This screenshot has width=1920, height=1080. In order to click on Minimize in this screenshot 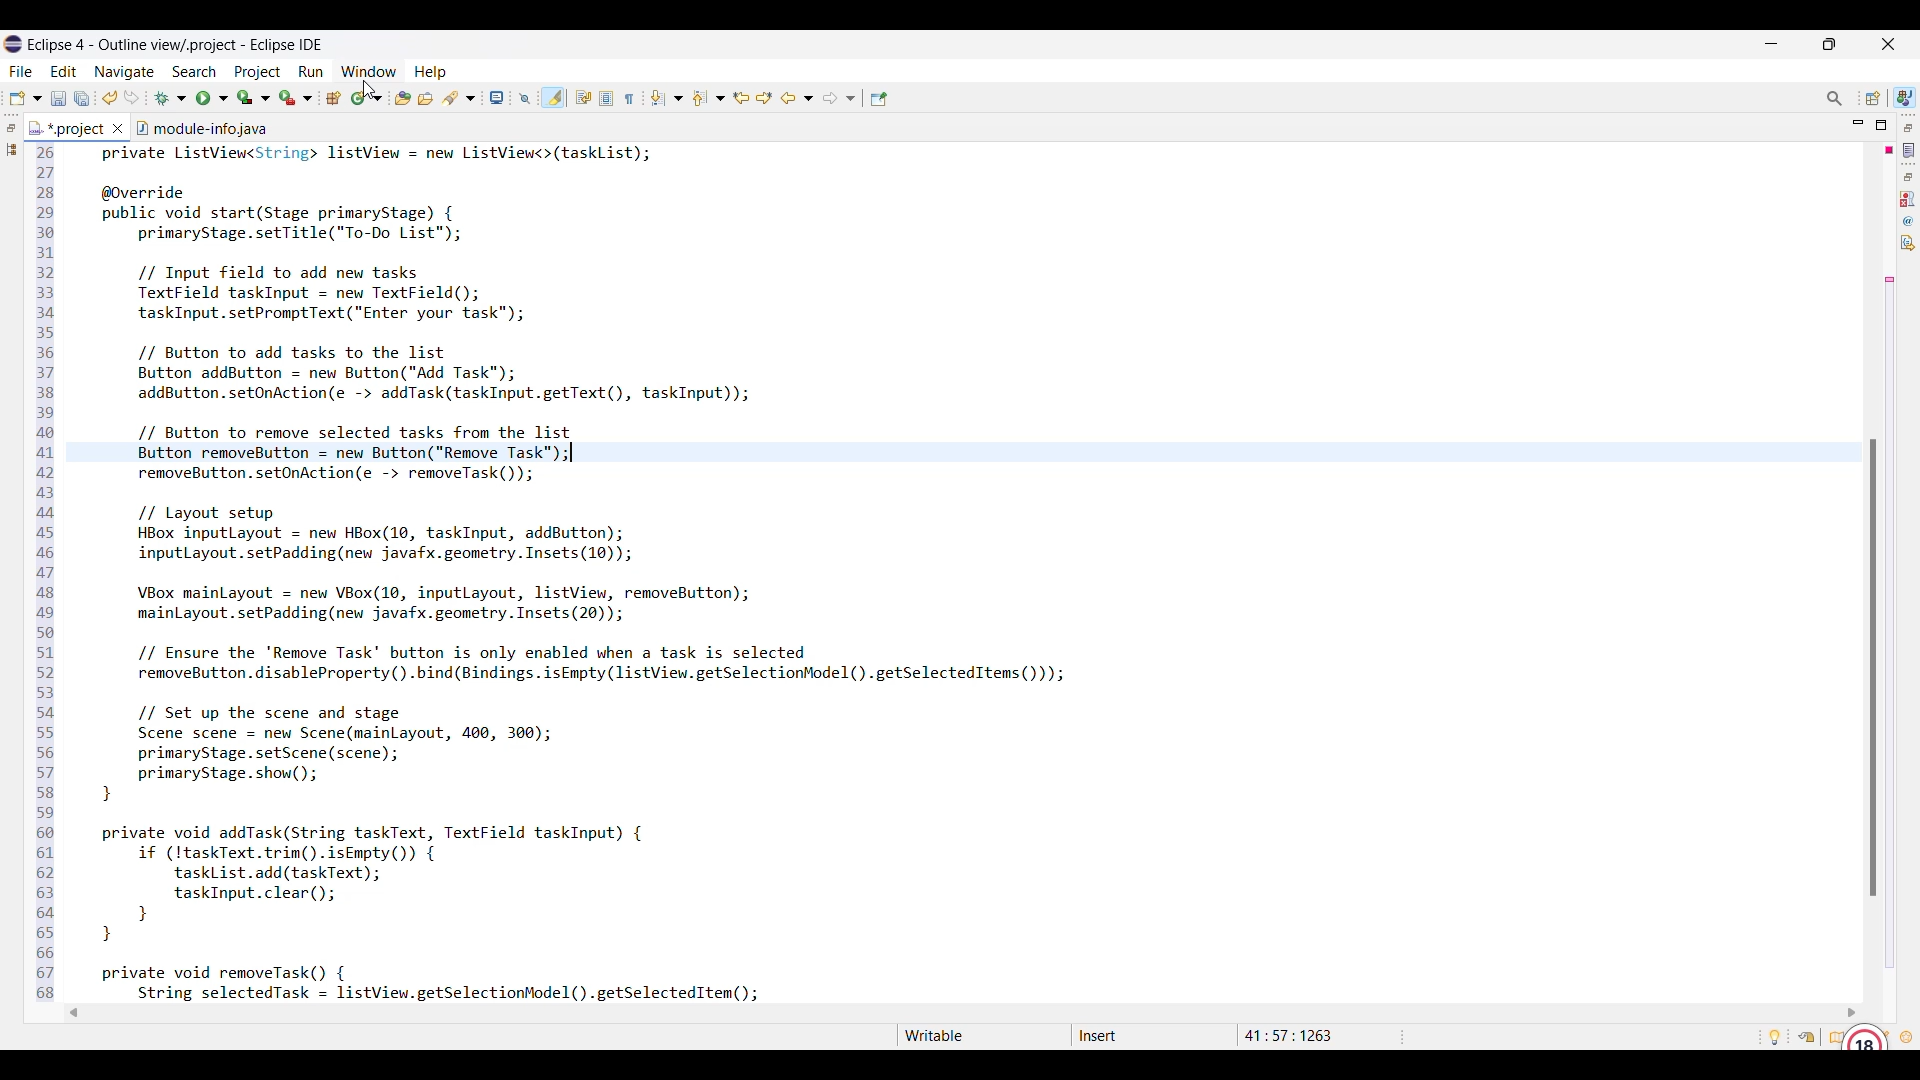, I will do `click(1859, 124)`.